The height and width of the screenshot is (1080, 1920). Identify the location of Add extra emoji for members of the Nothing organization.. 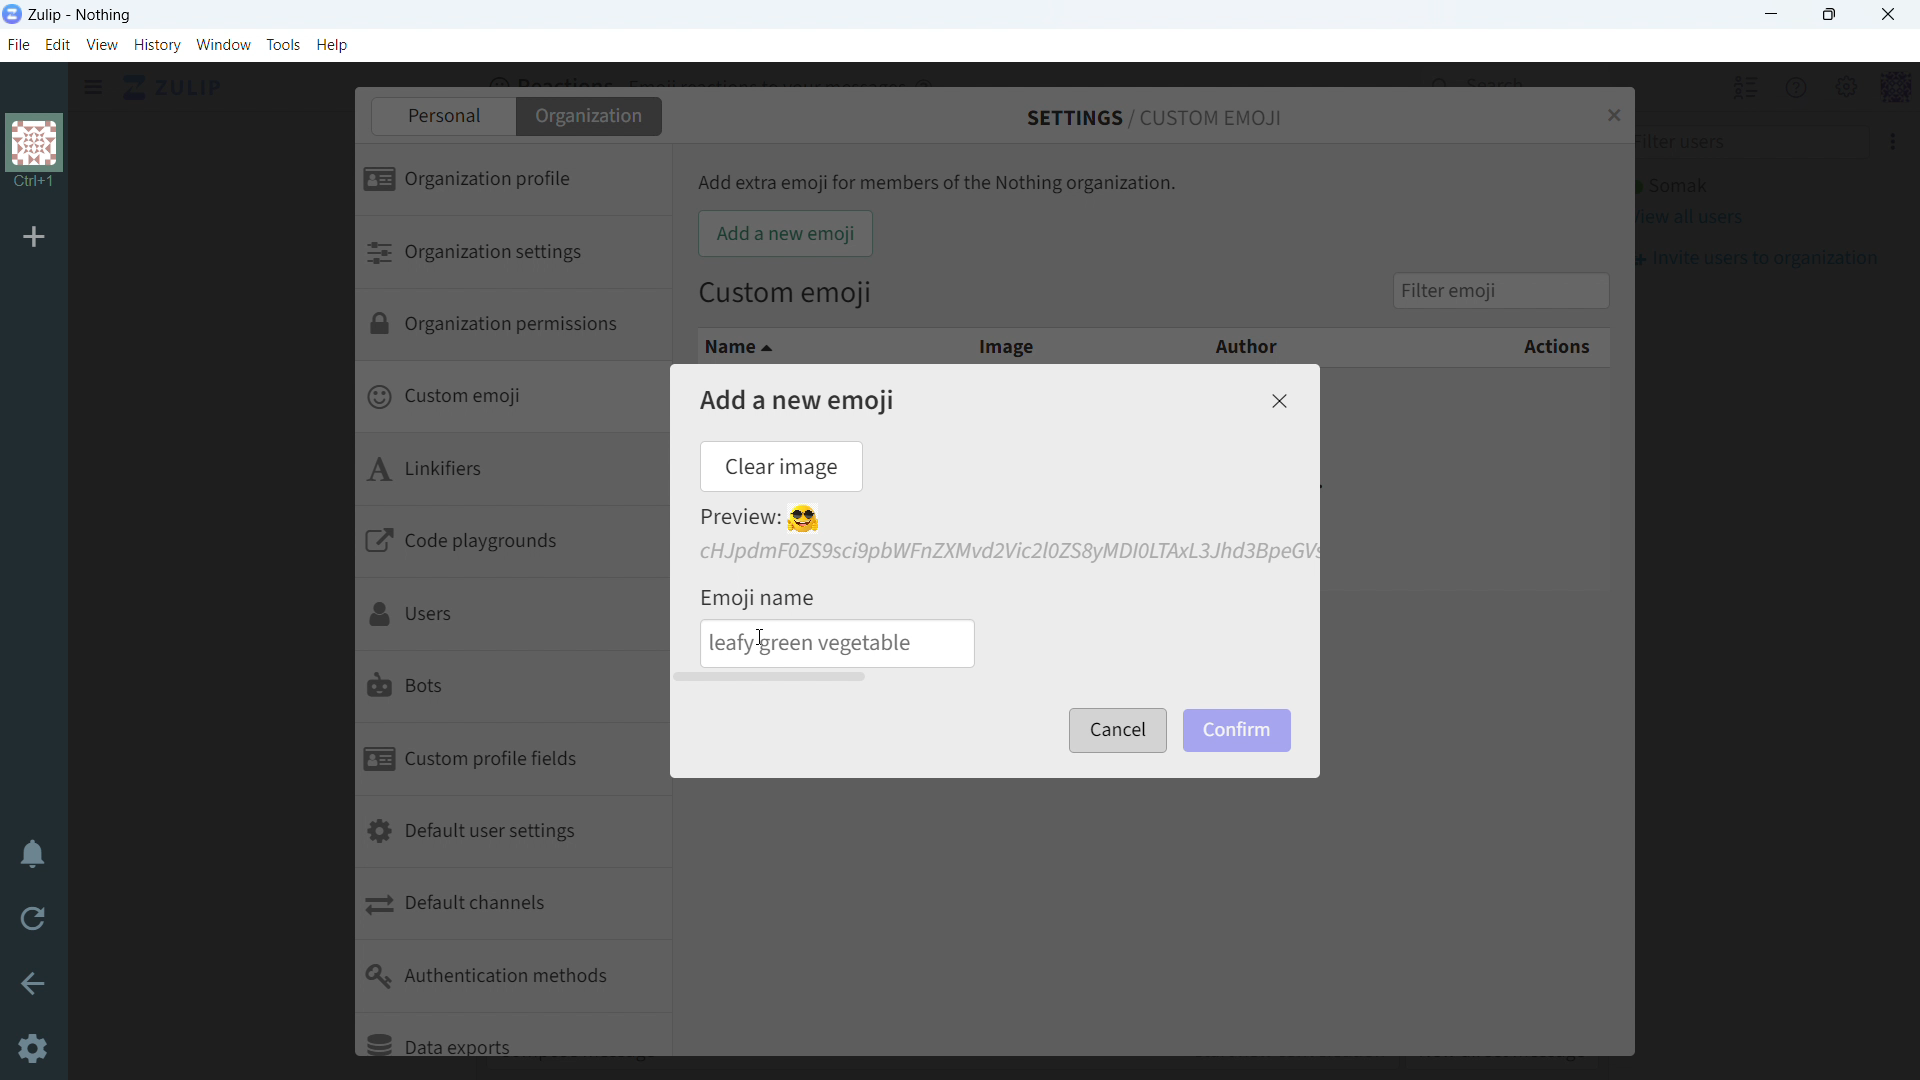
(938, 183).